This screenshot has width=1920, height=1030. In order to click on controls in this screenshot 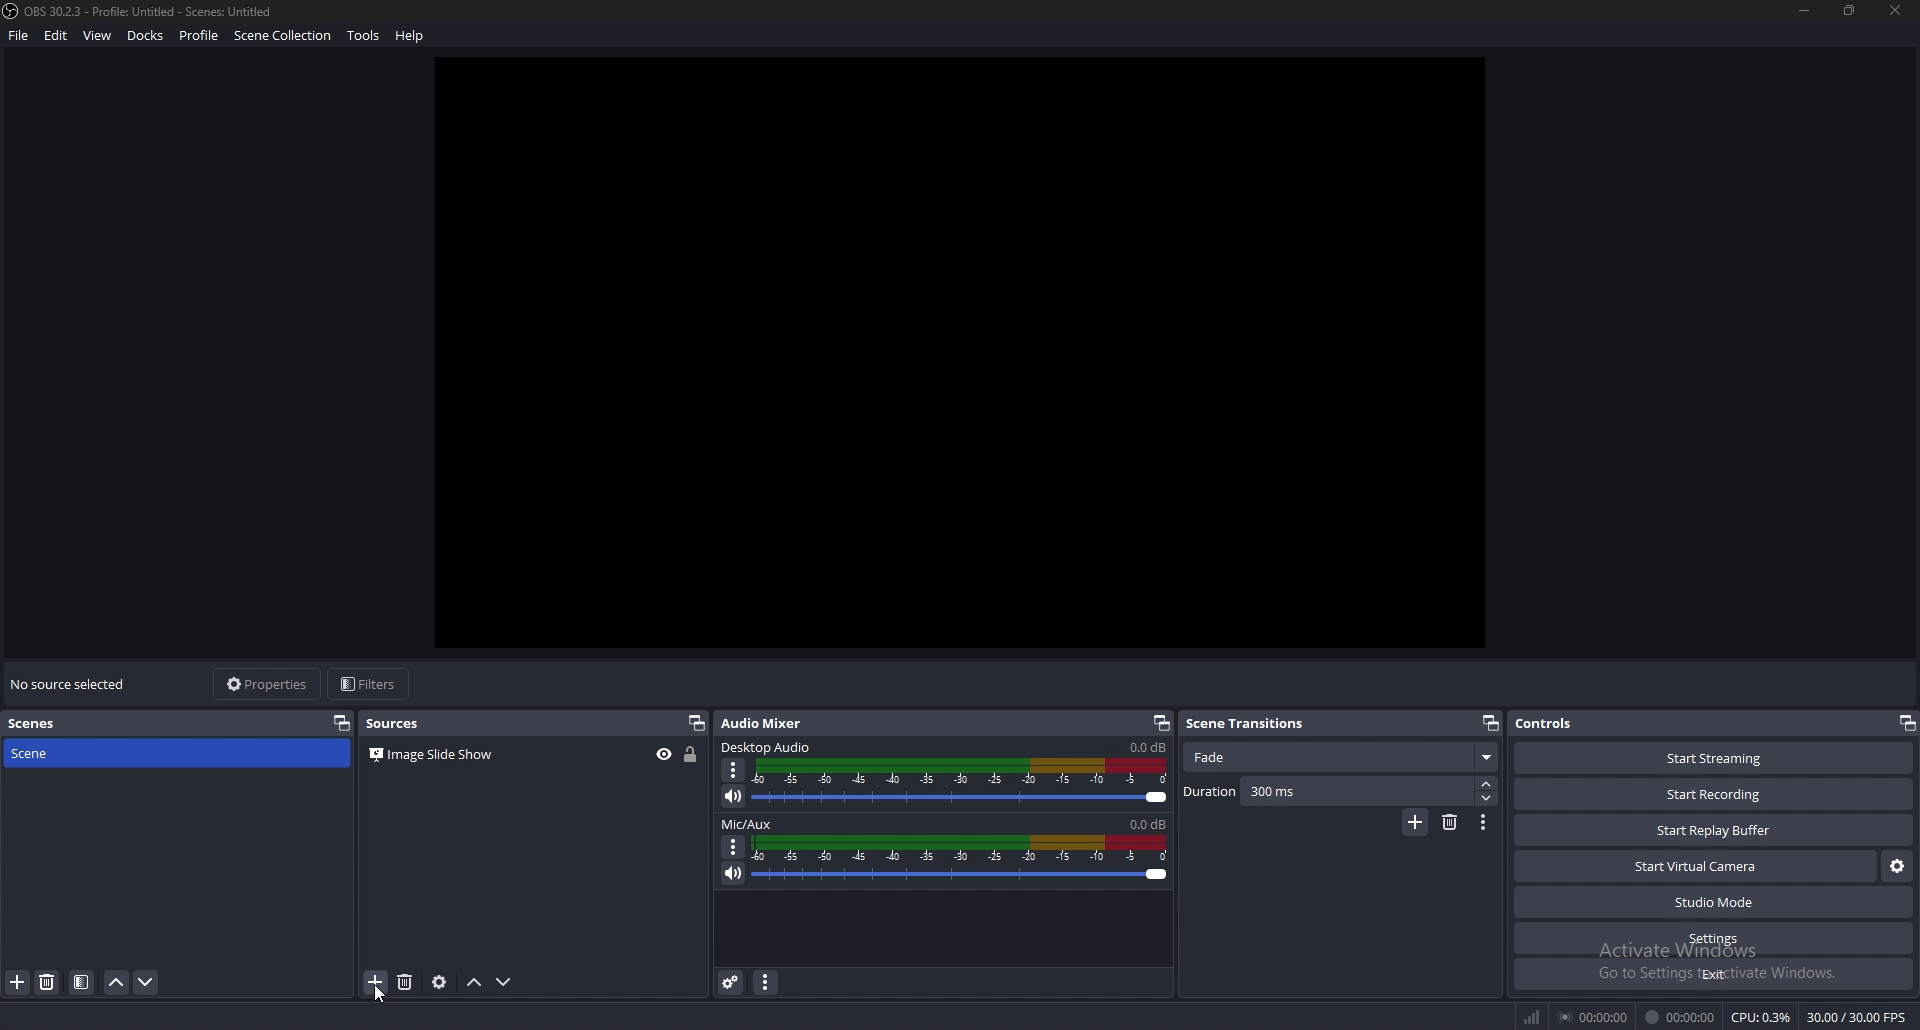, I will do `click(1571, 722)`.